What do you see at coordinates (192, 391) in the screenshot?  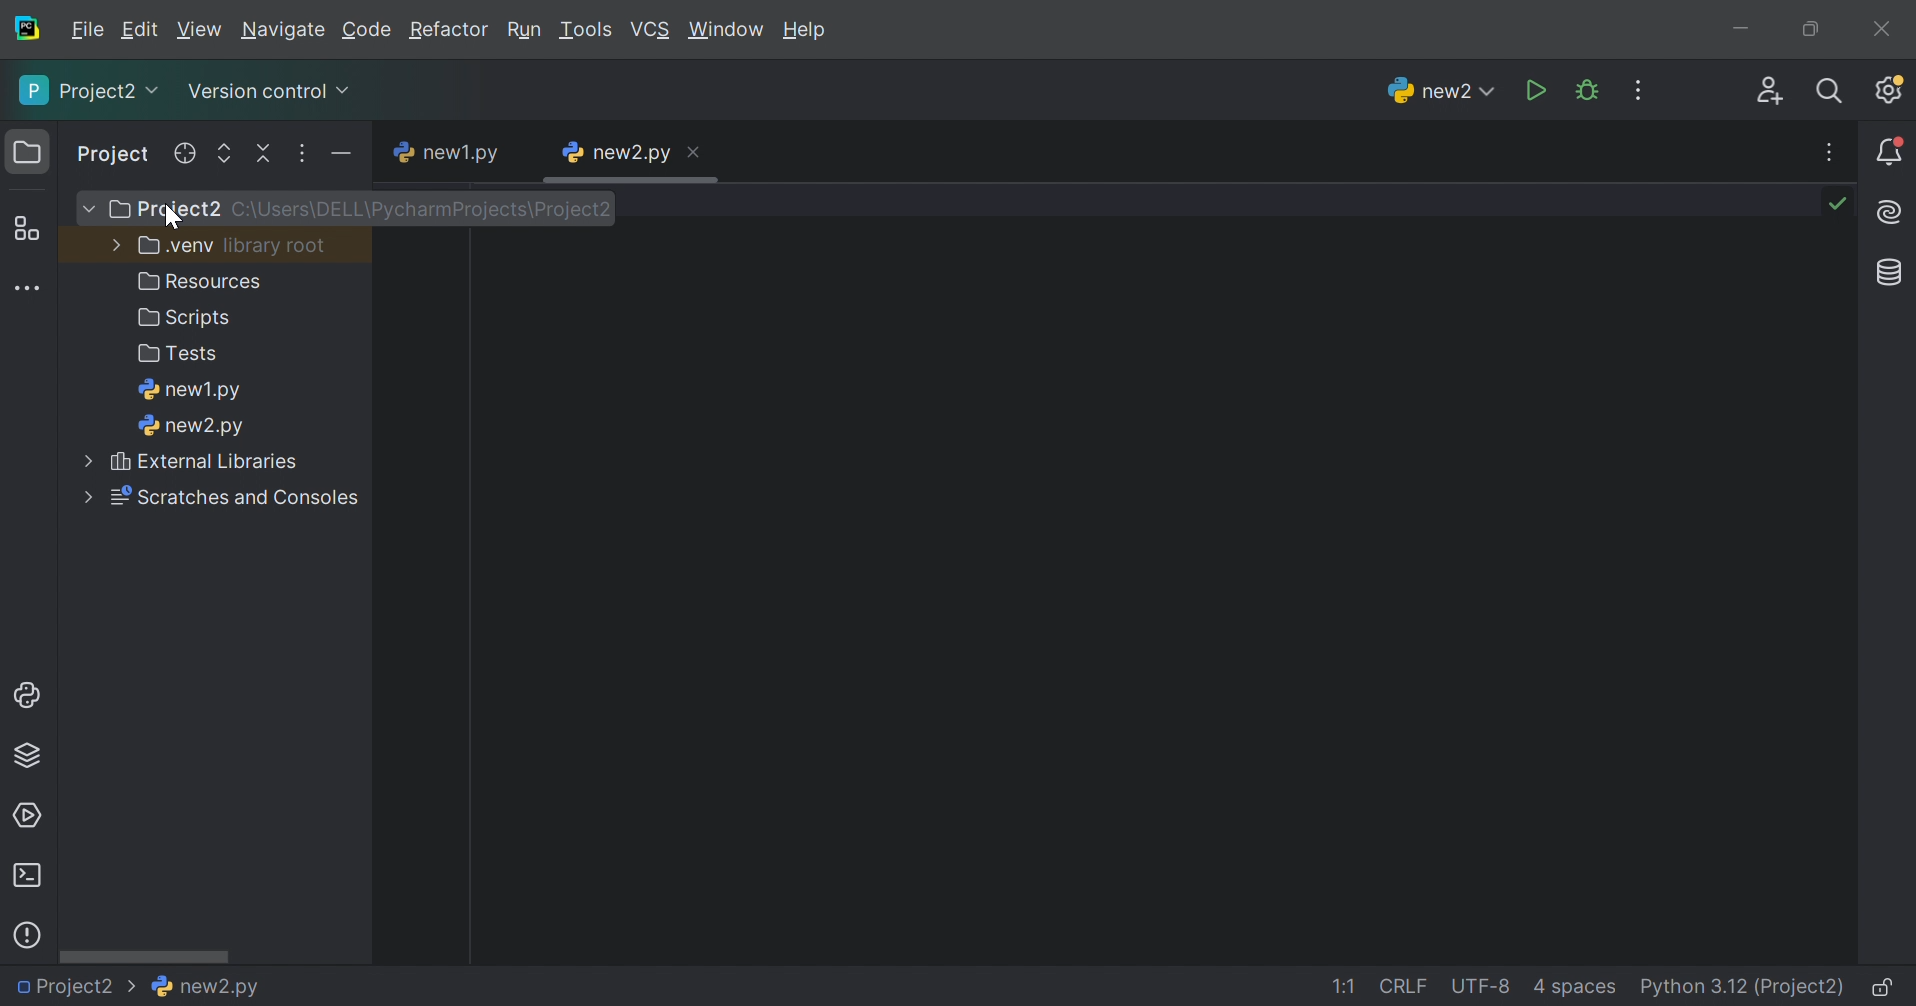 I see `new1.py` at bounding box center [192, 391].